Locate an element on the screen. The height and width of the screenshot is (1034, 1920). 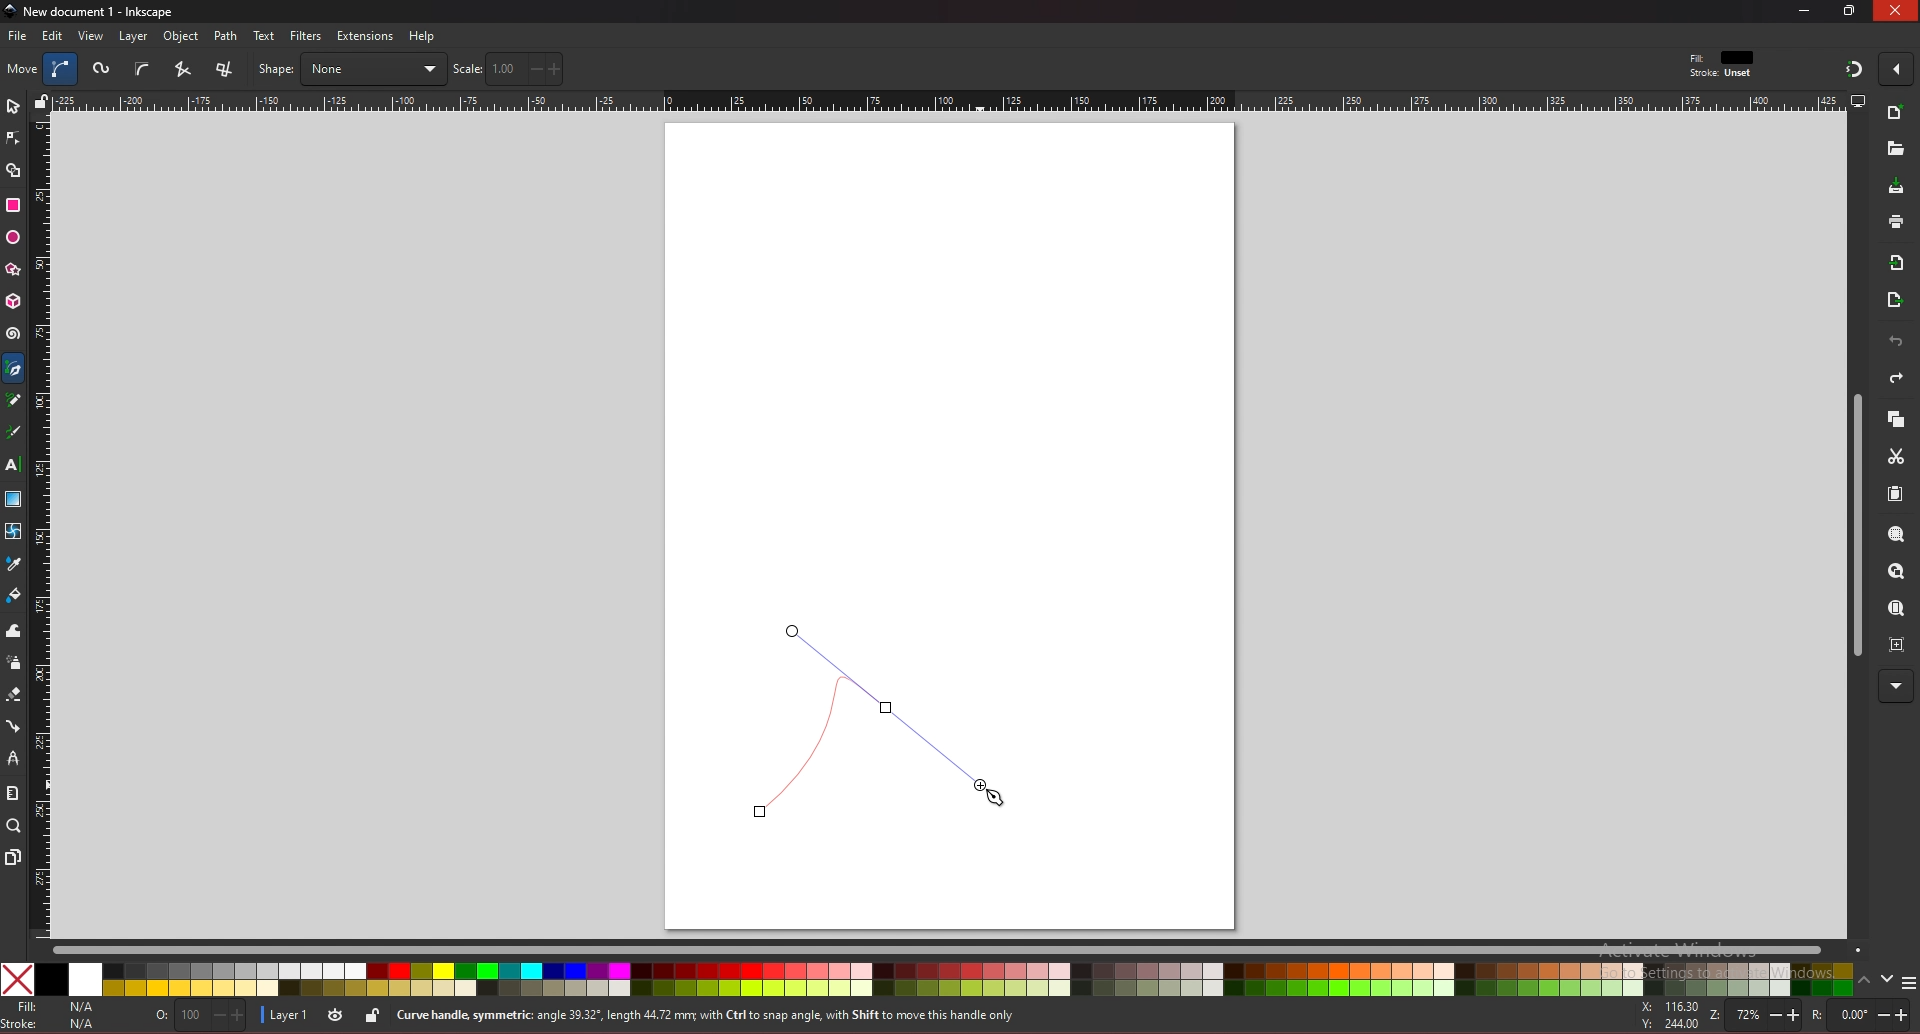
path is located at coordinates (227, 36).